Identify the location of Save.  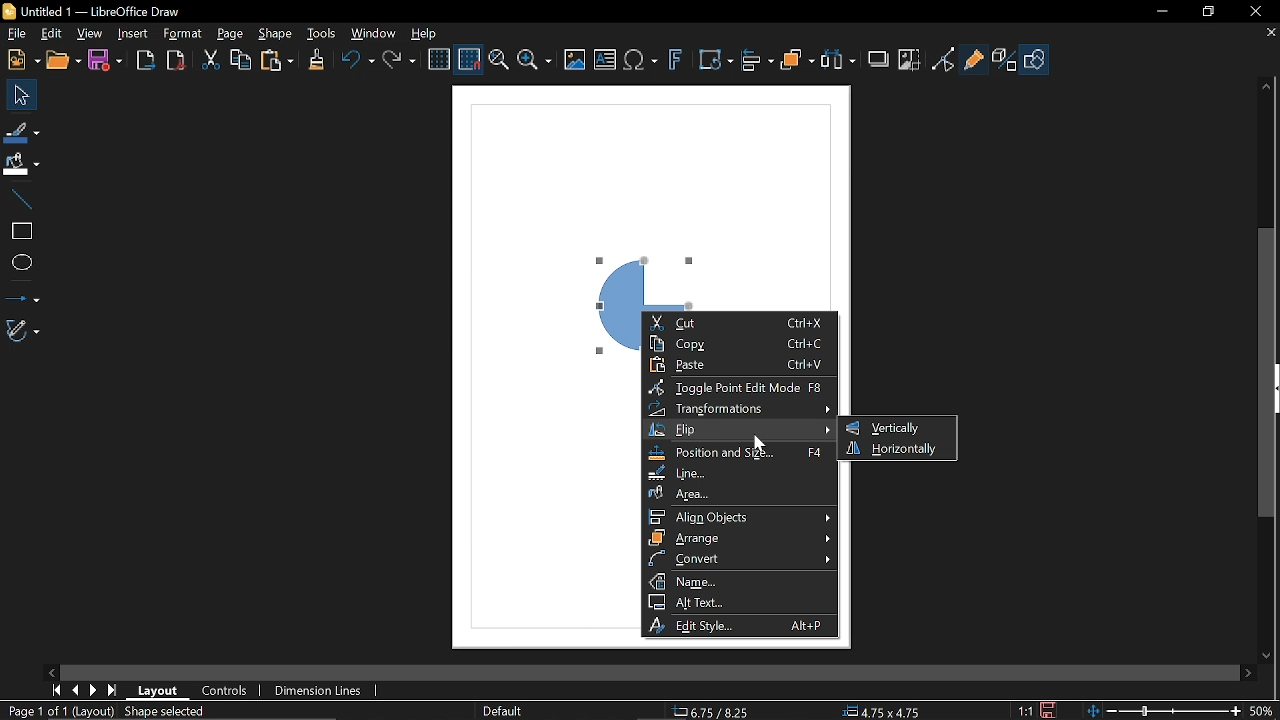
(108, 60).